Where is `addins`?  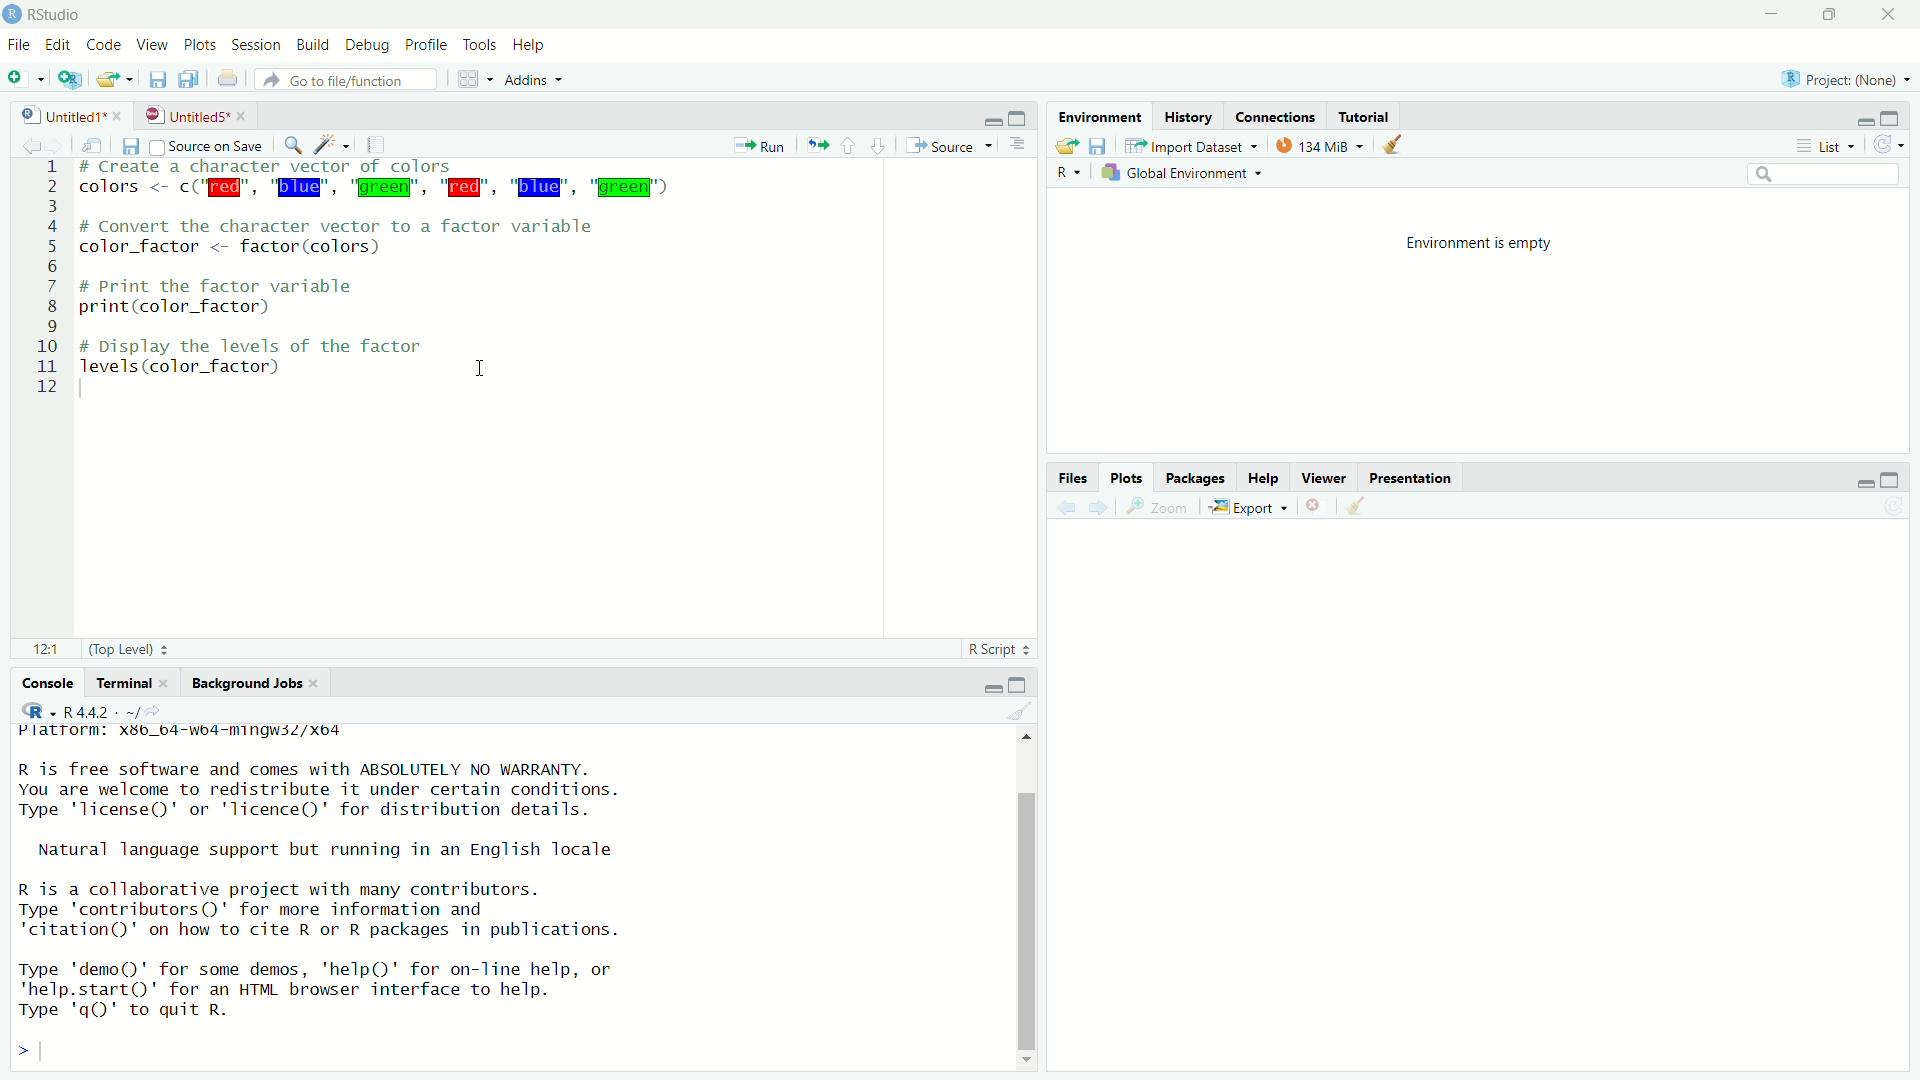 addins is located at coordinates (536, 80).